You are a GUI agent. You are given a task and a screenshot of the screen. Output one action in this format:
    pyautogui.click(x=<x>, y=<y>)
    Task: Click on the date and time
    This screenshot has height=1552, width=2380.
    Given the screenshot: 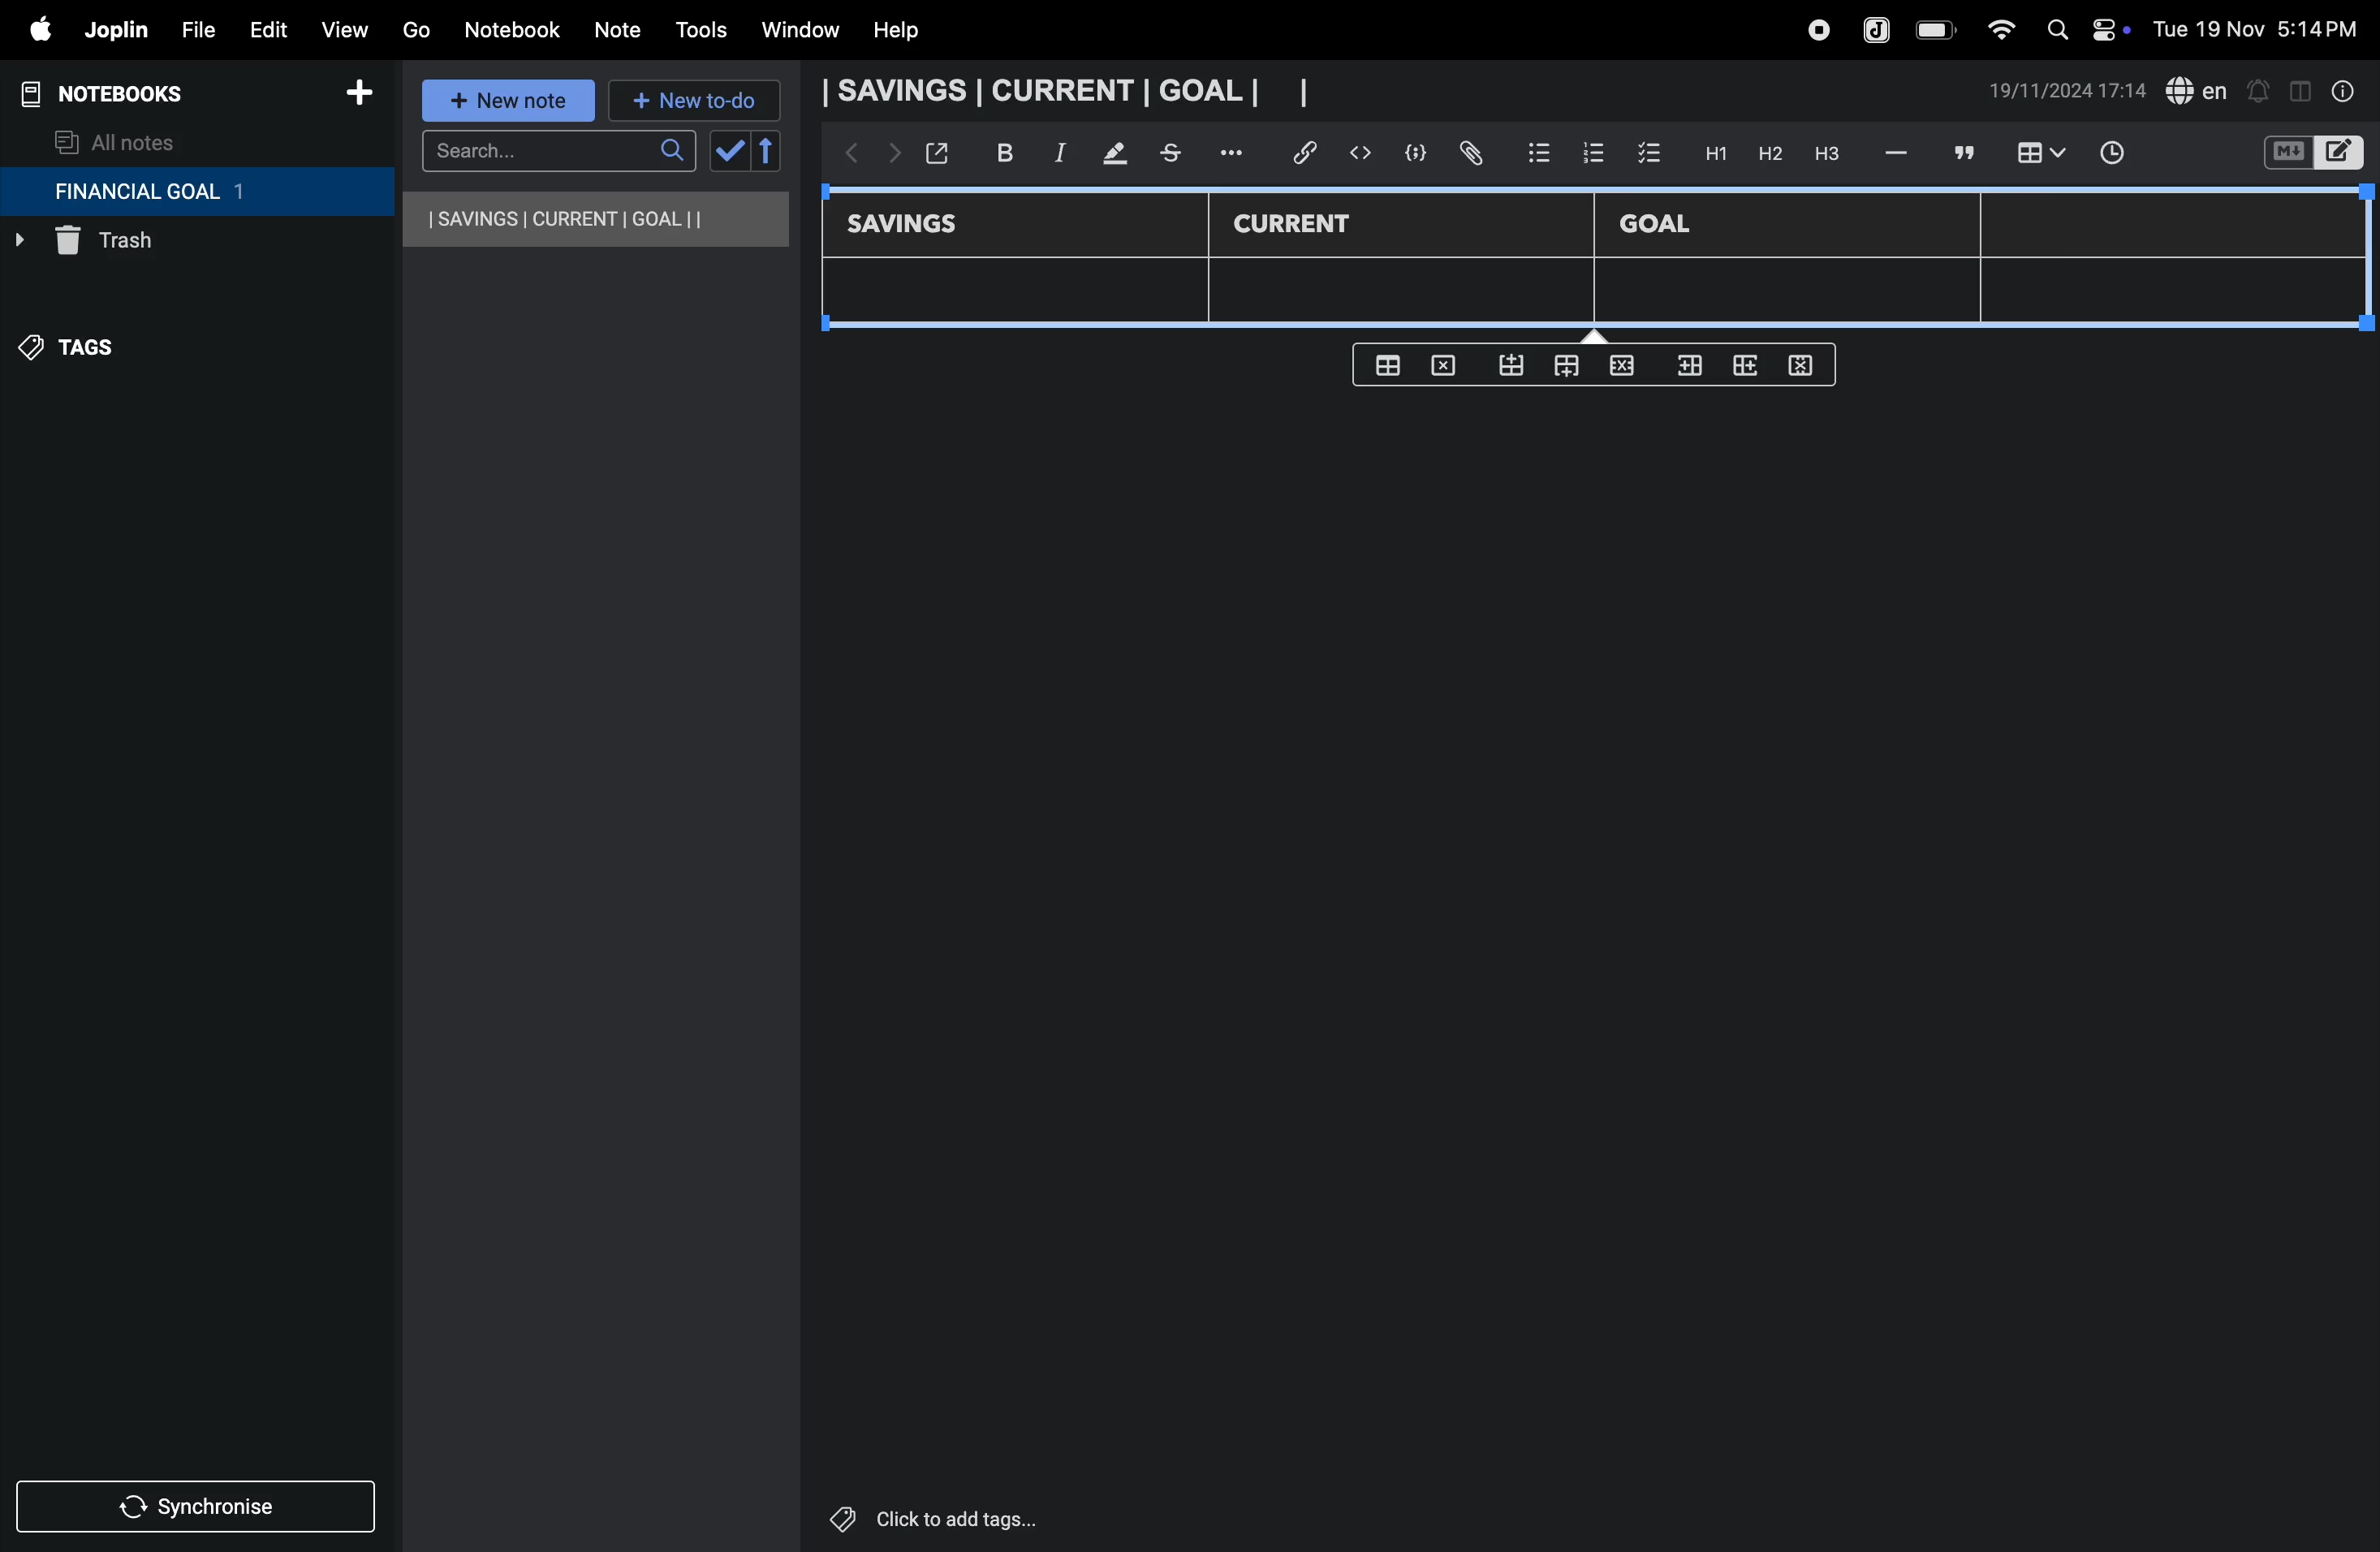 What is the action you would take?
    pyautogui.click(x=2068, y=91)
    